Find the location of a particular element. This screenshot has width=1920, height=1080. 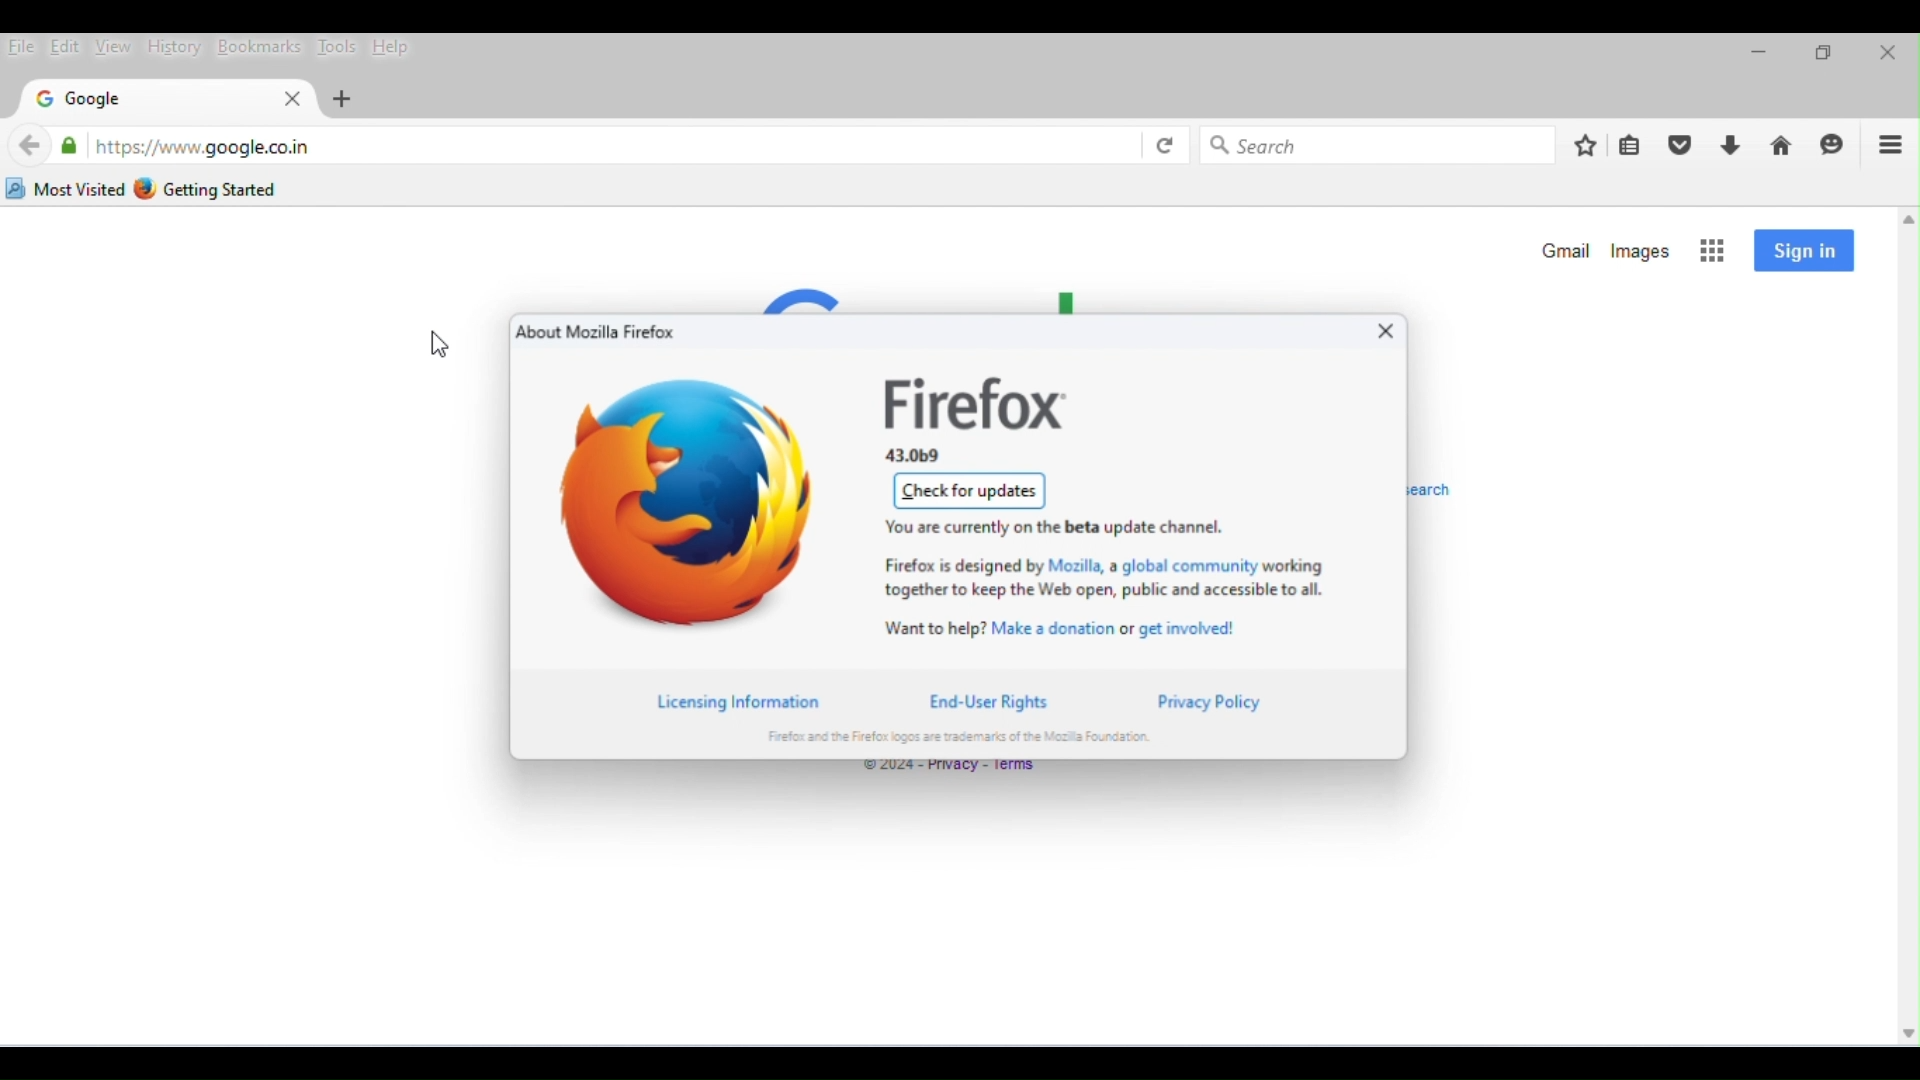

save to pocket is located at coordinates (1682, 145).